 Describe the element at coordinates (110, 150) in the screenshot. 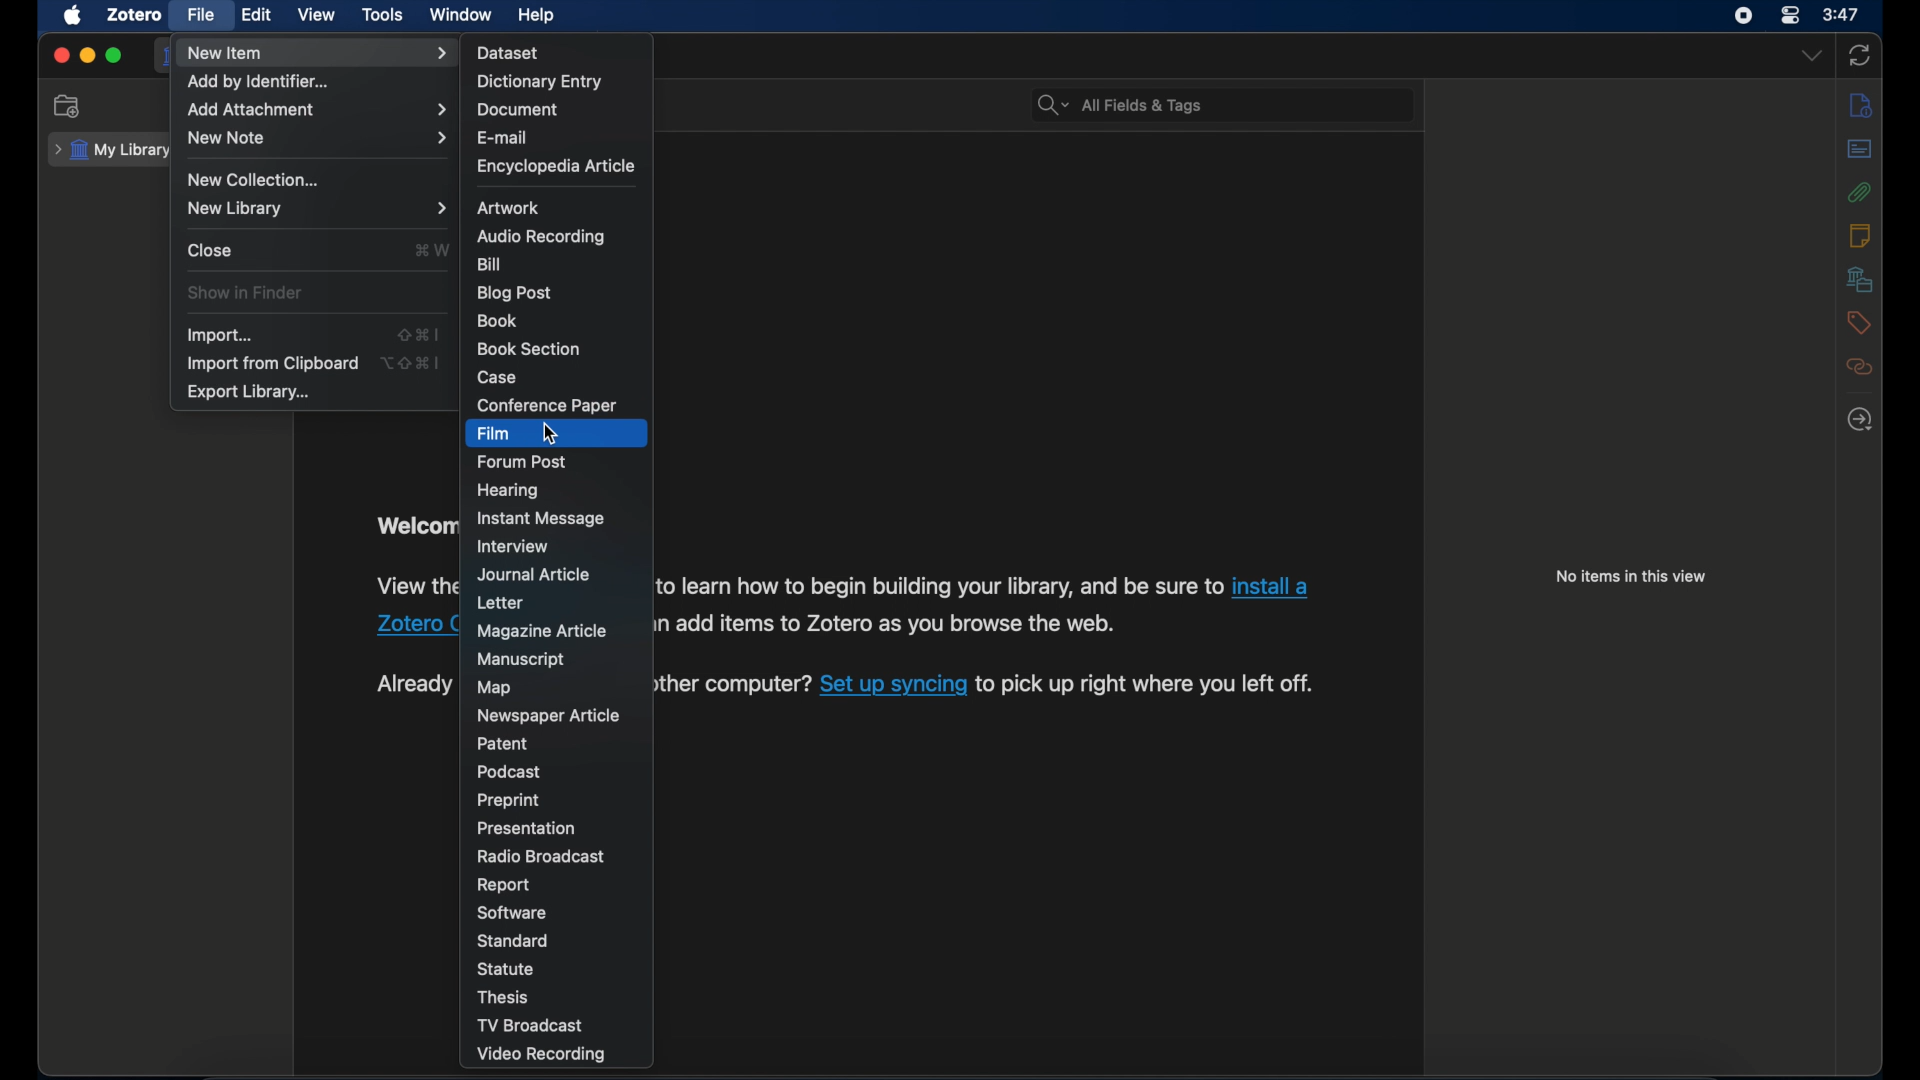

I see `my library` at that location.